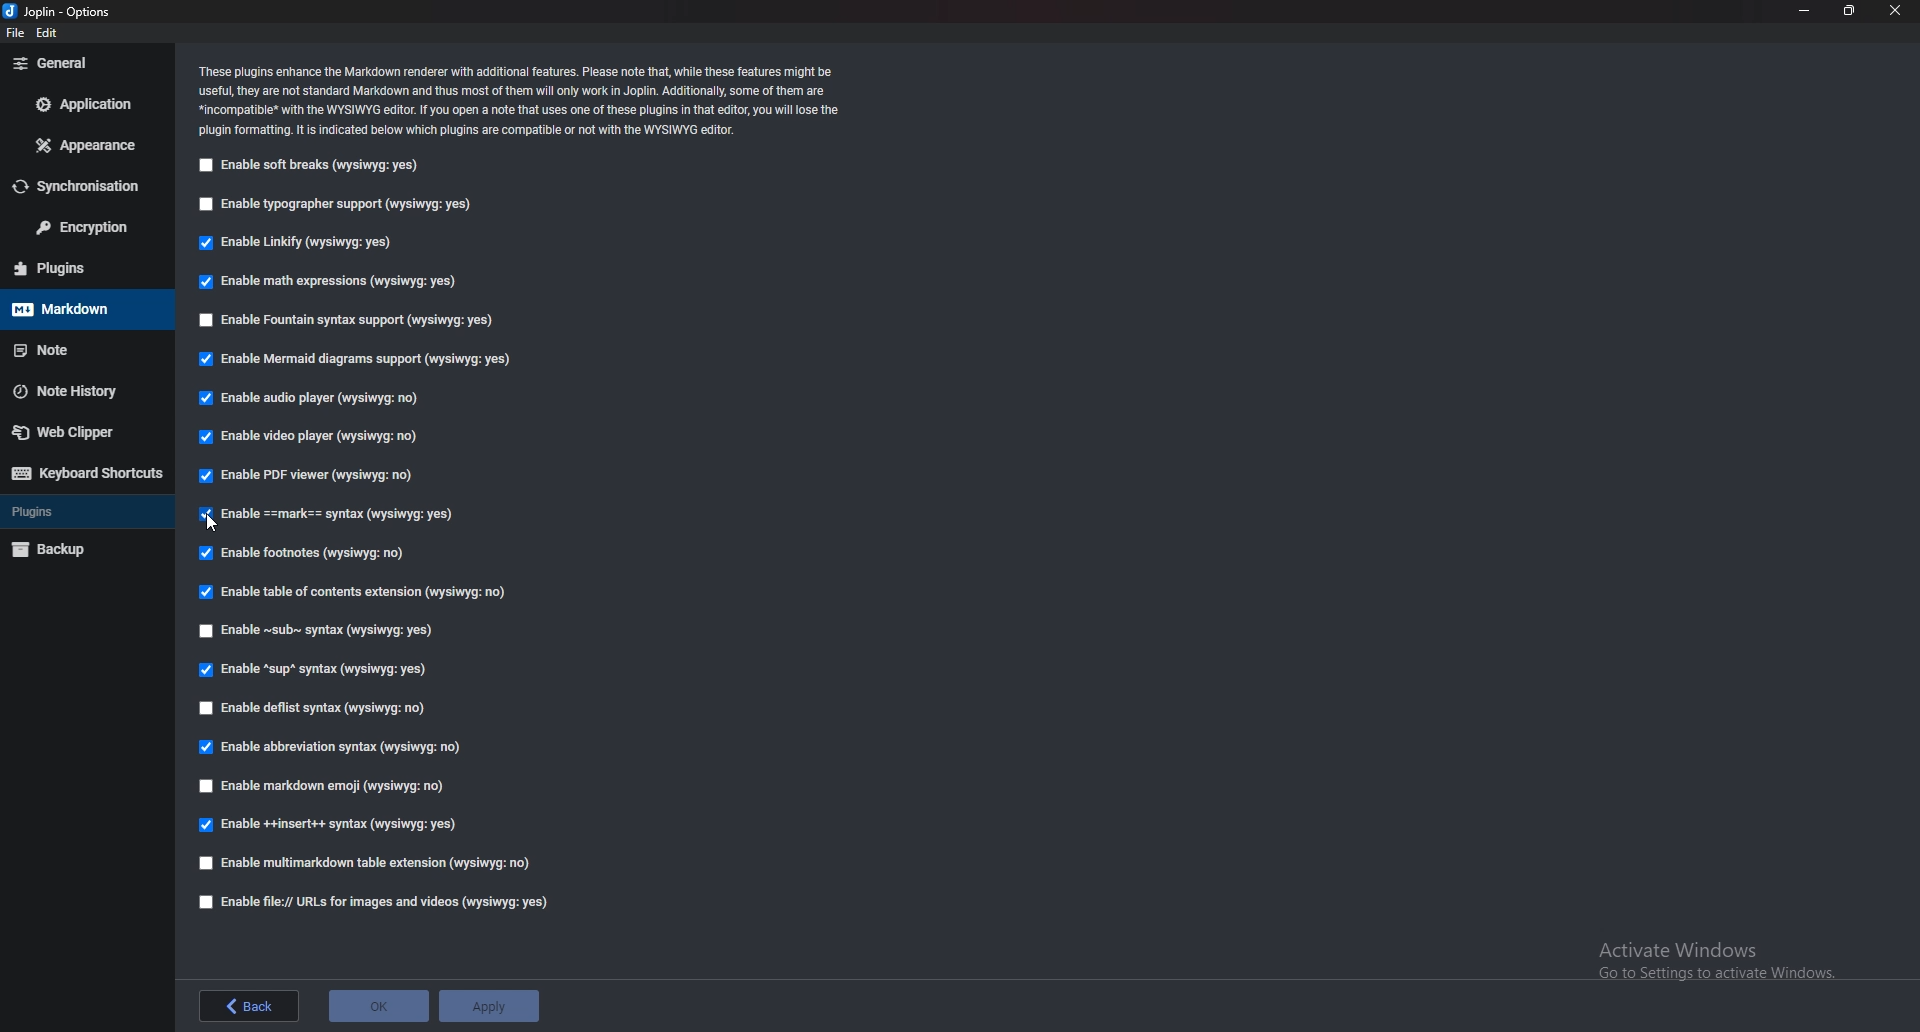  What do you see at coordinates (311, 437) in the screenshot?
I see `enable video player` at bounding box center [311, 437].